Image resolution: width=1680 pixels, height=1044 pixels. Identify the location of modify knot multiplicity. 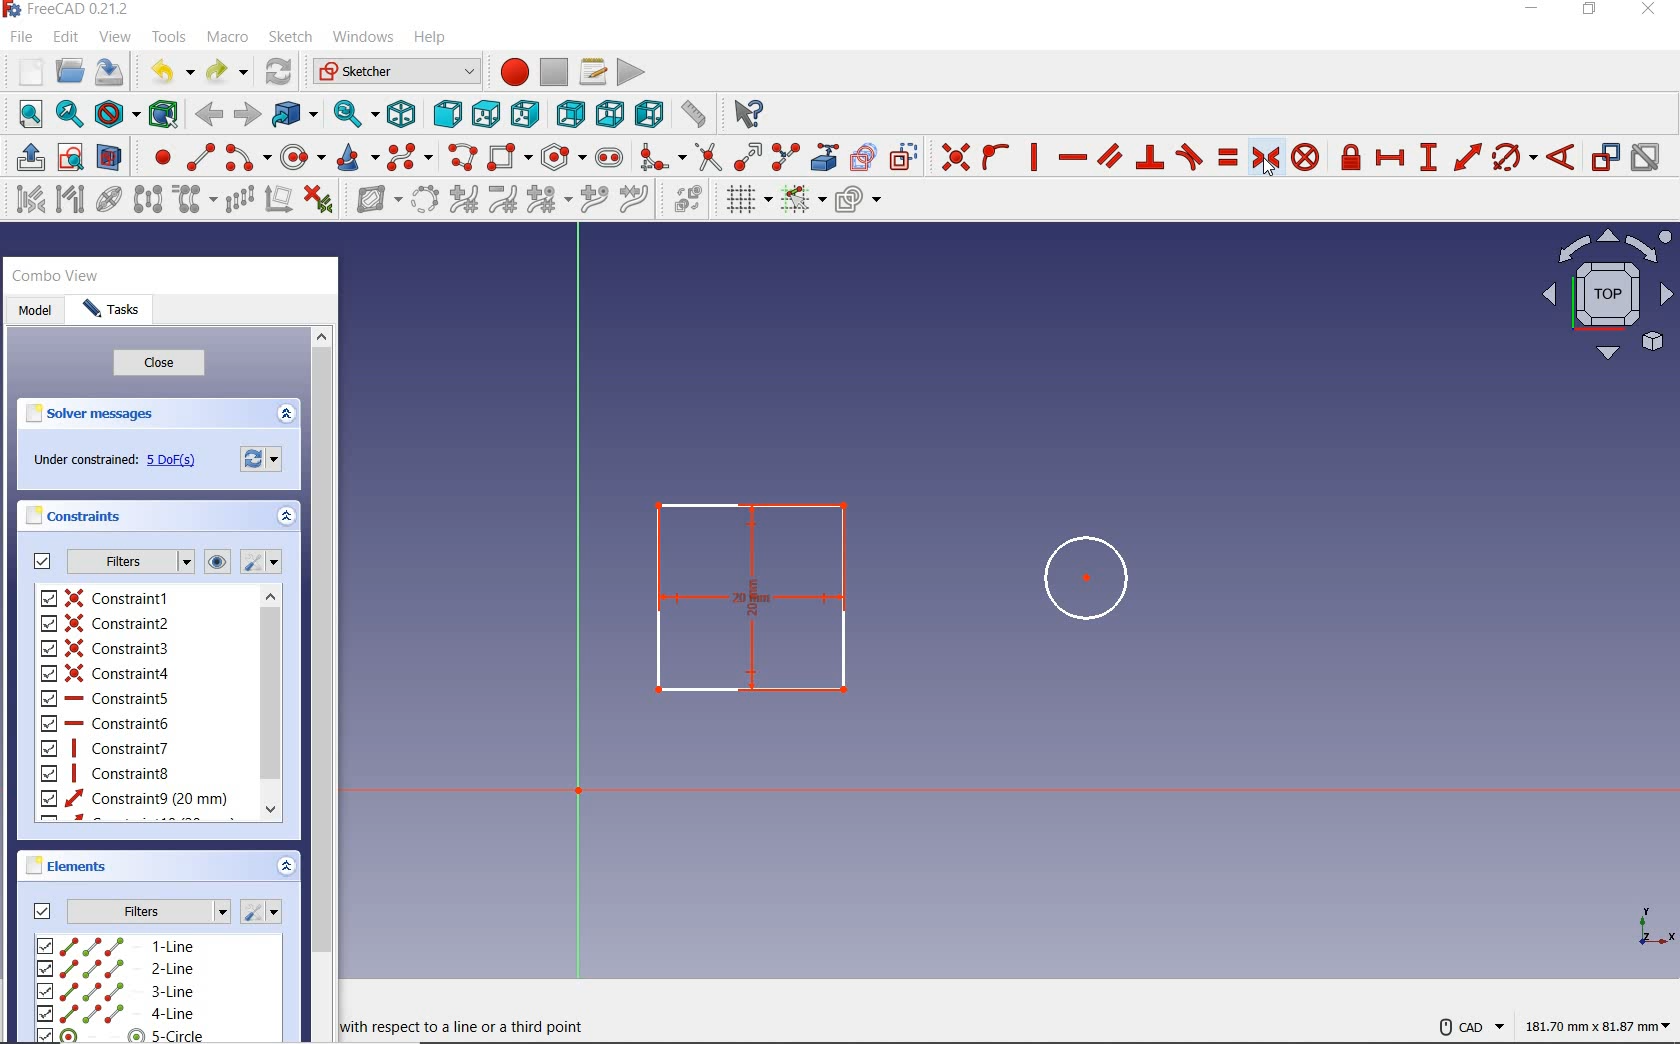
(549, 201).